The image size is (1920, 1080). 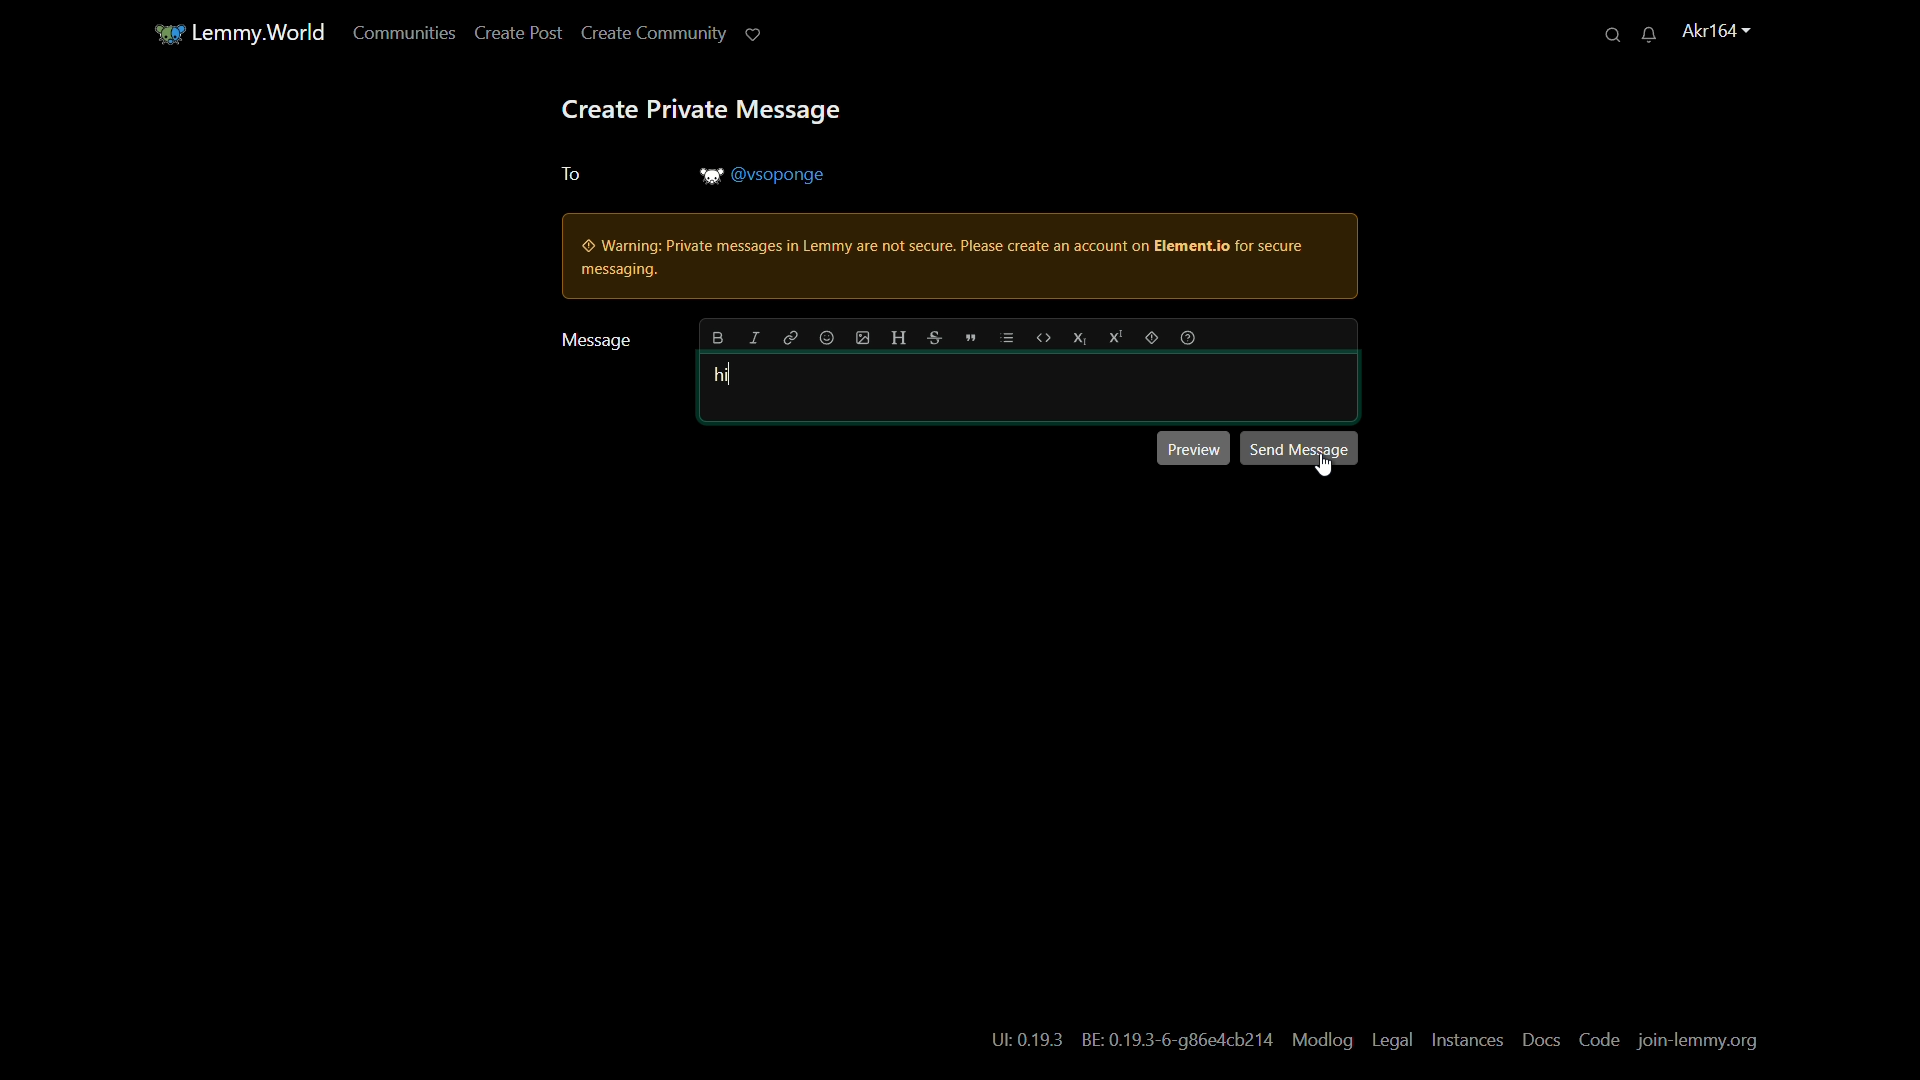 I want to click on create community, so click(x=644, y=35).